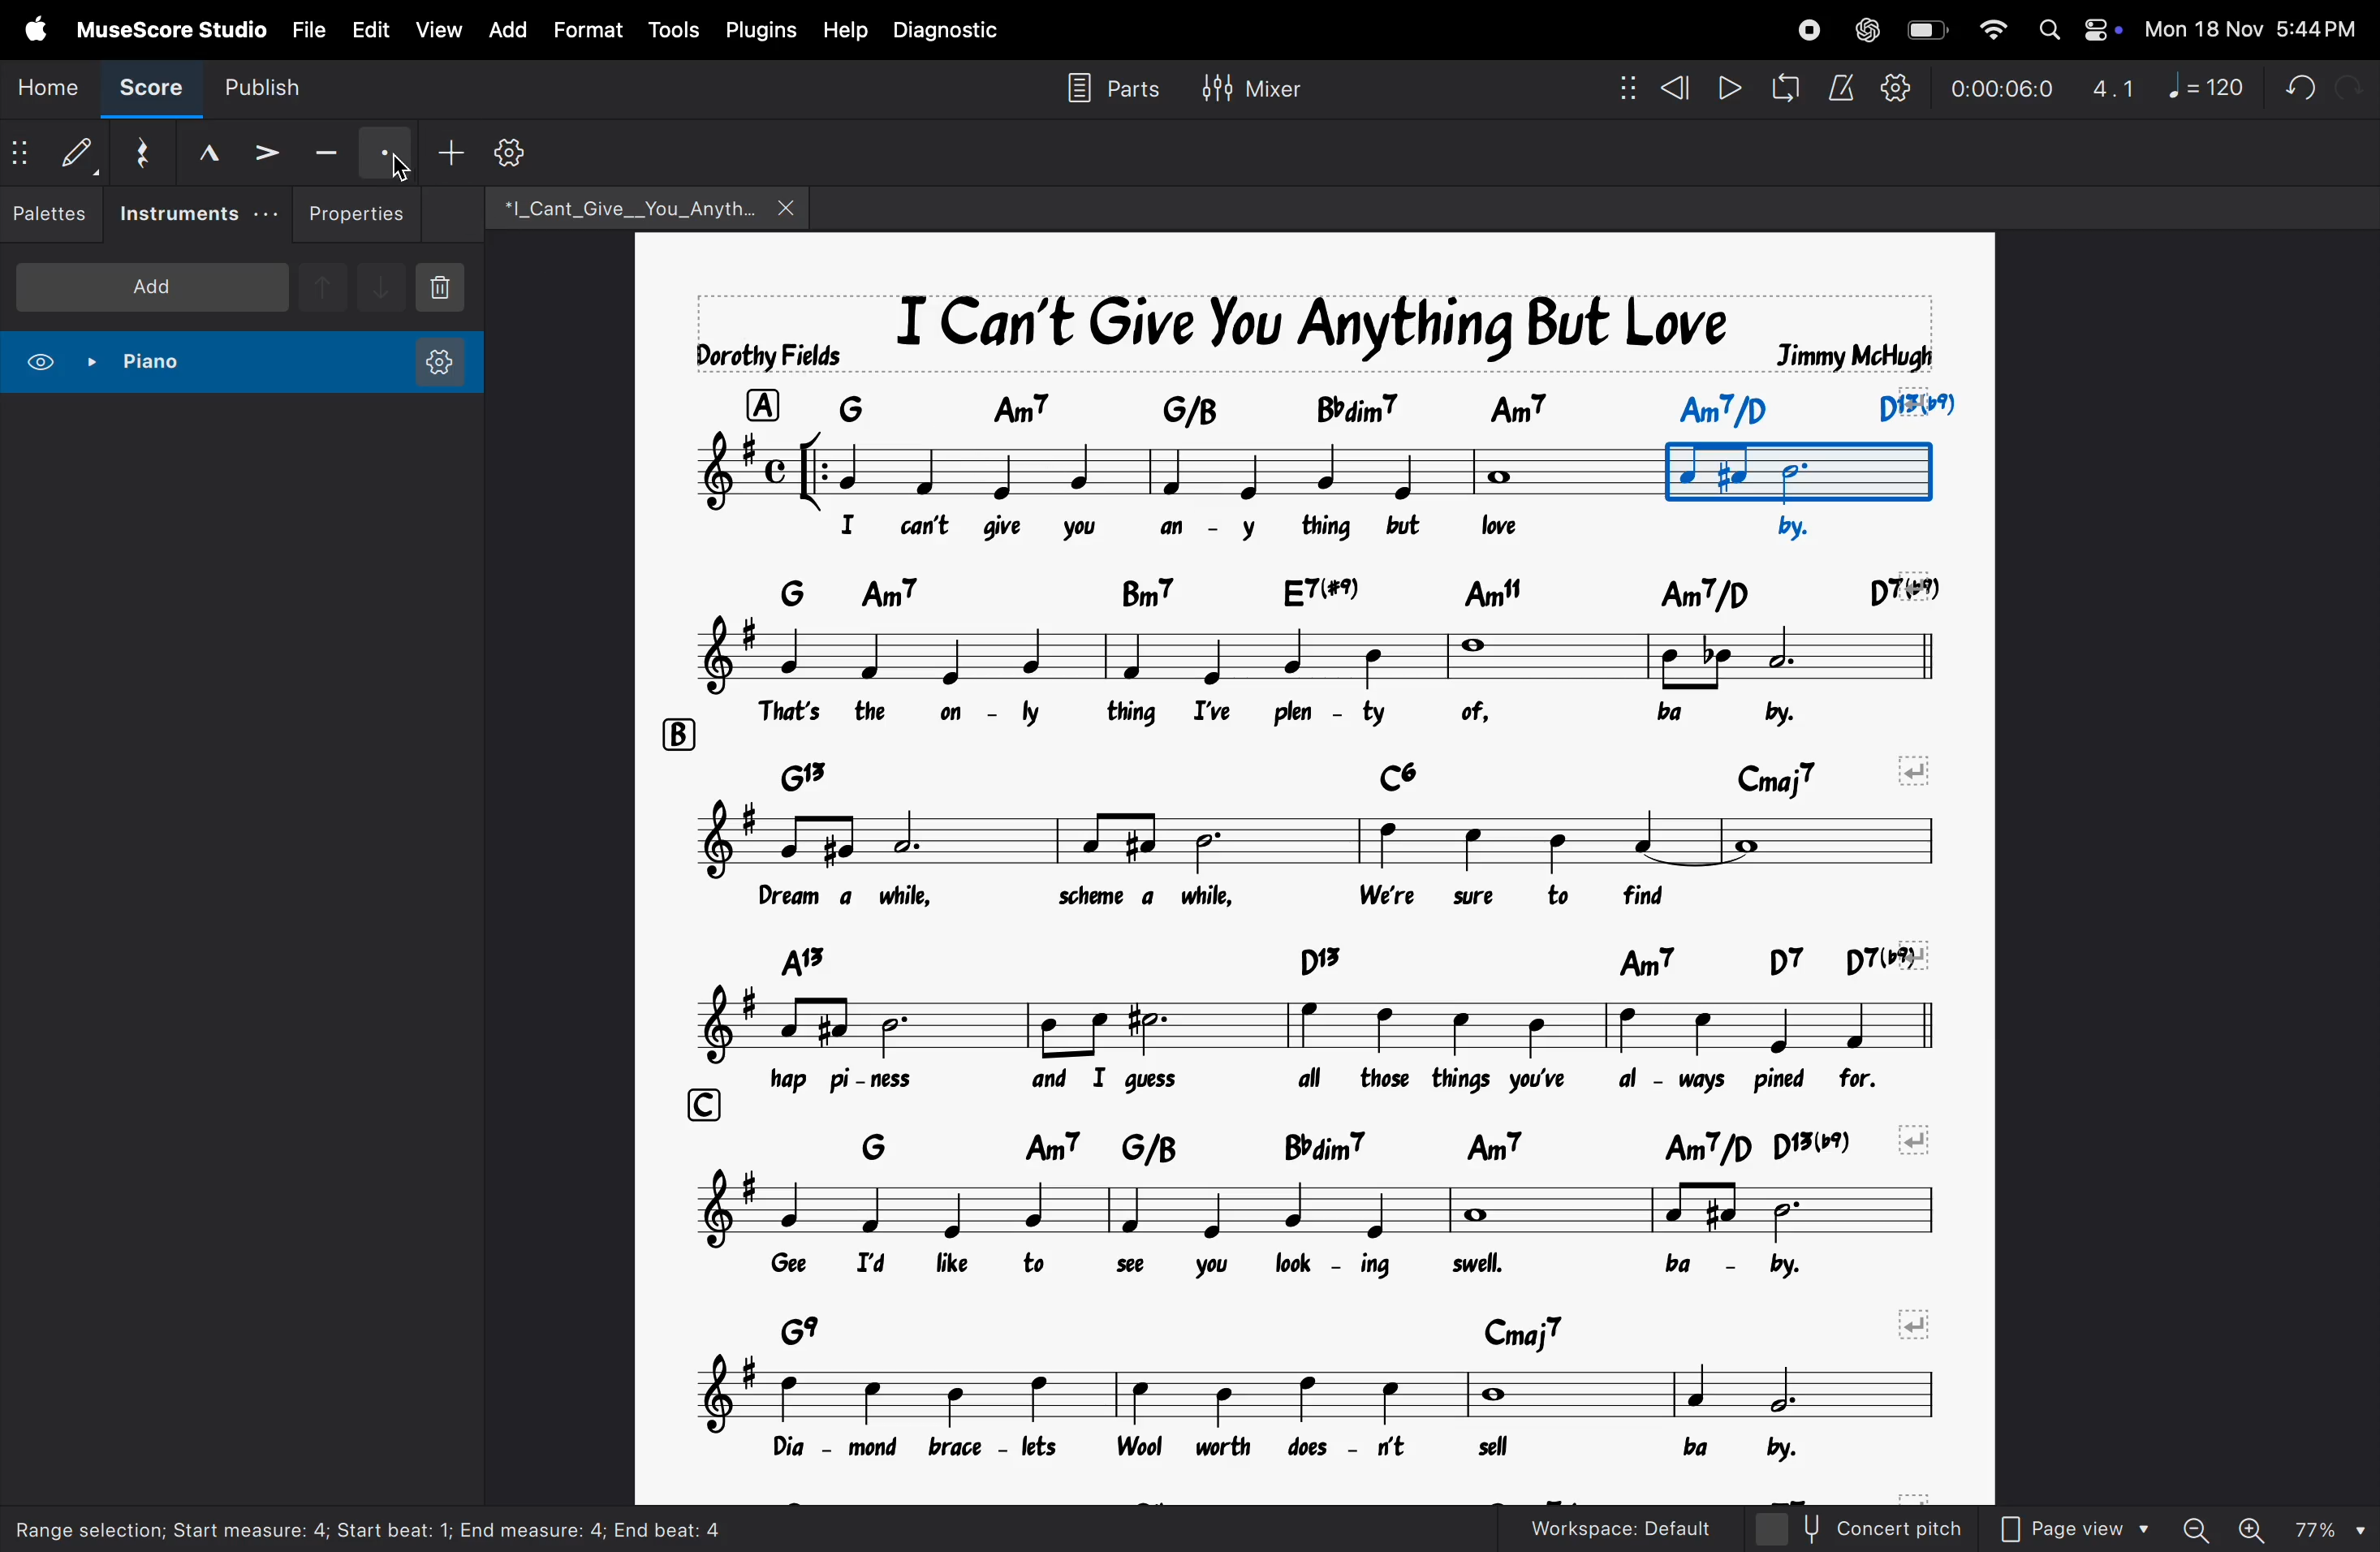 The height and width of the screenshot is (1552, 2380). What do you see at coordinates (44, 91) in the screenshot?
I see `home` at bounding box center [44, 91].